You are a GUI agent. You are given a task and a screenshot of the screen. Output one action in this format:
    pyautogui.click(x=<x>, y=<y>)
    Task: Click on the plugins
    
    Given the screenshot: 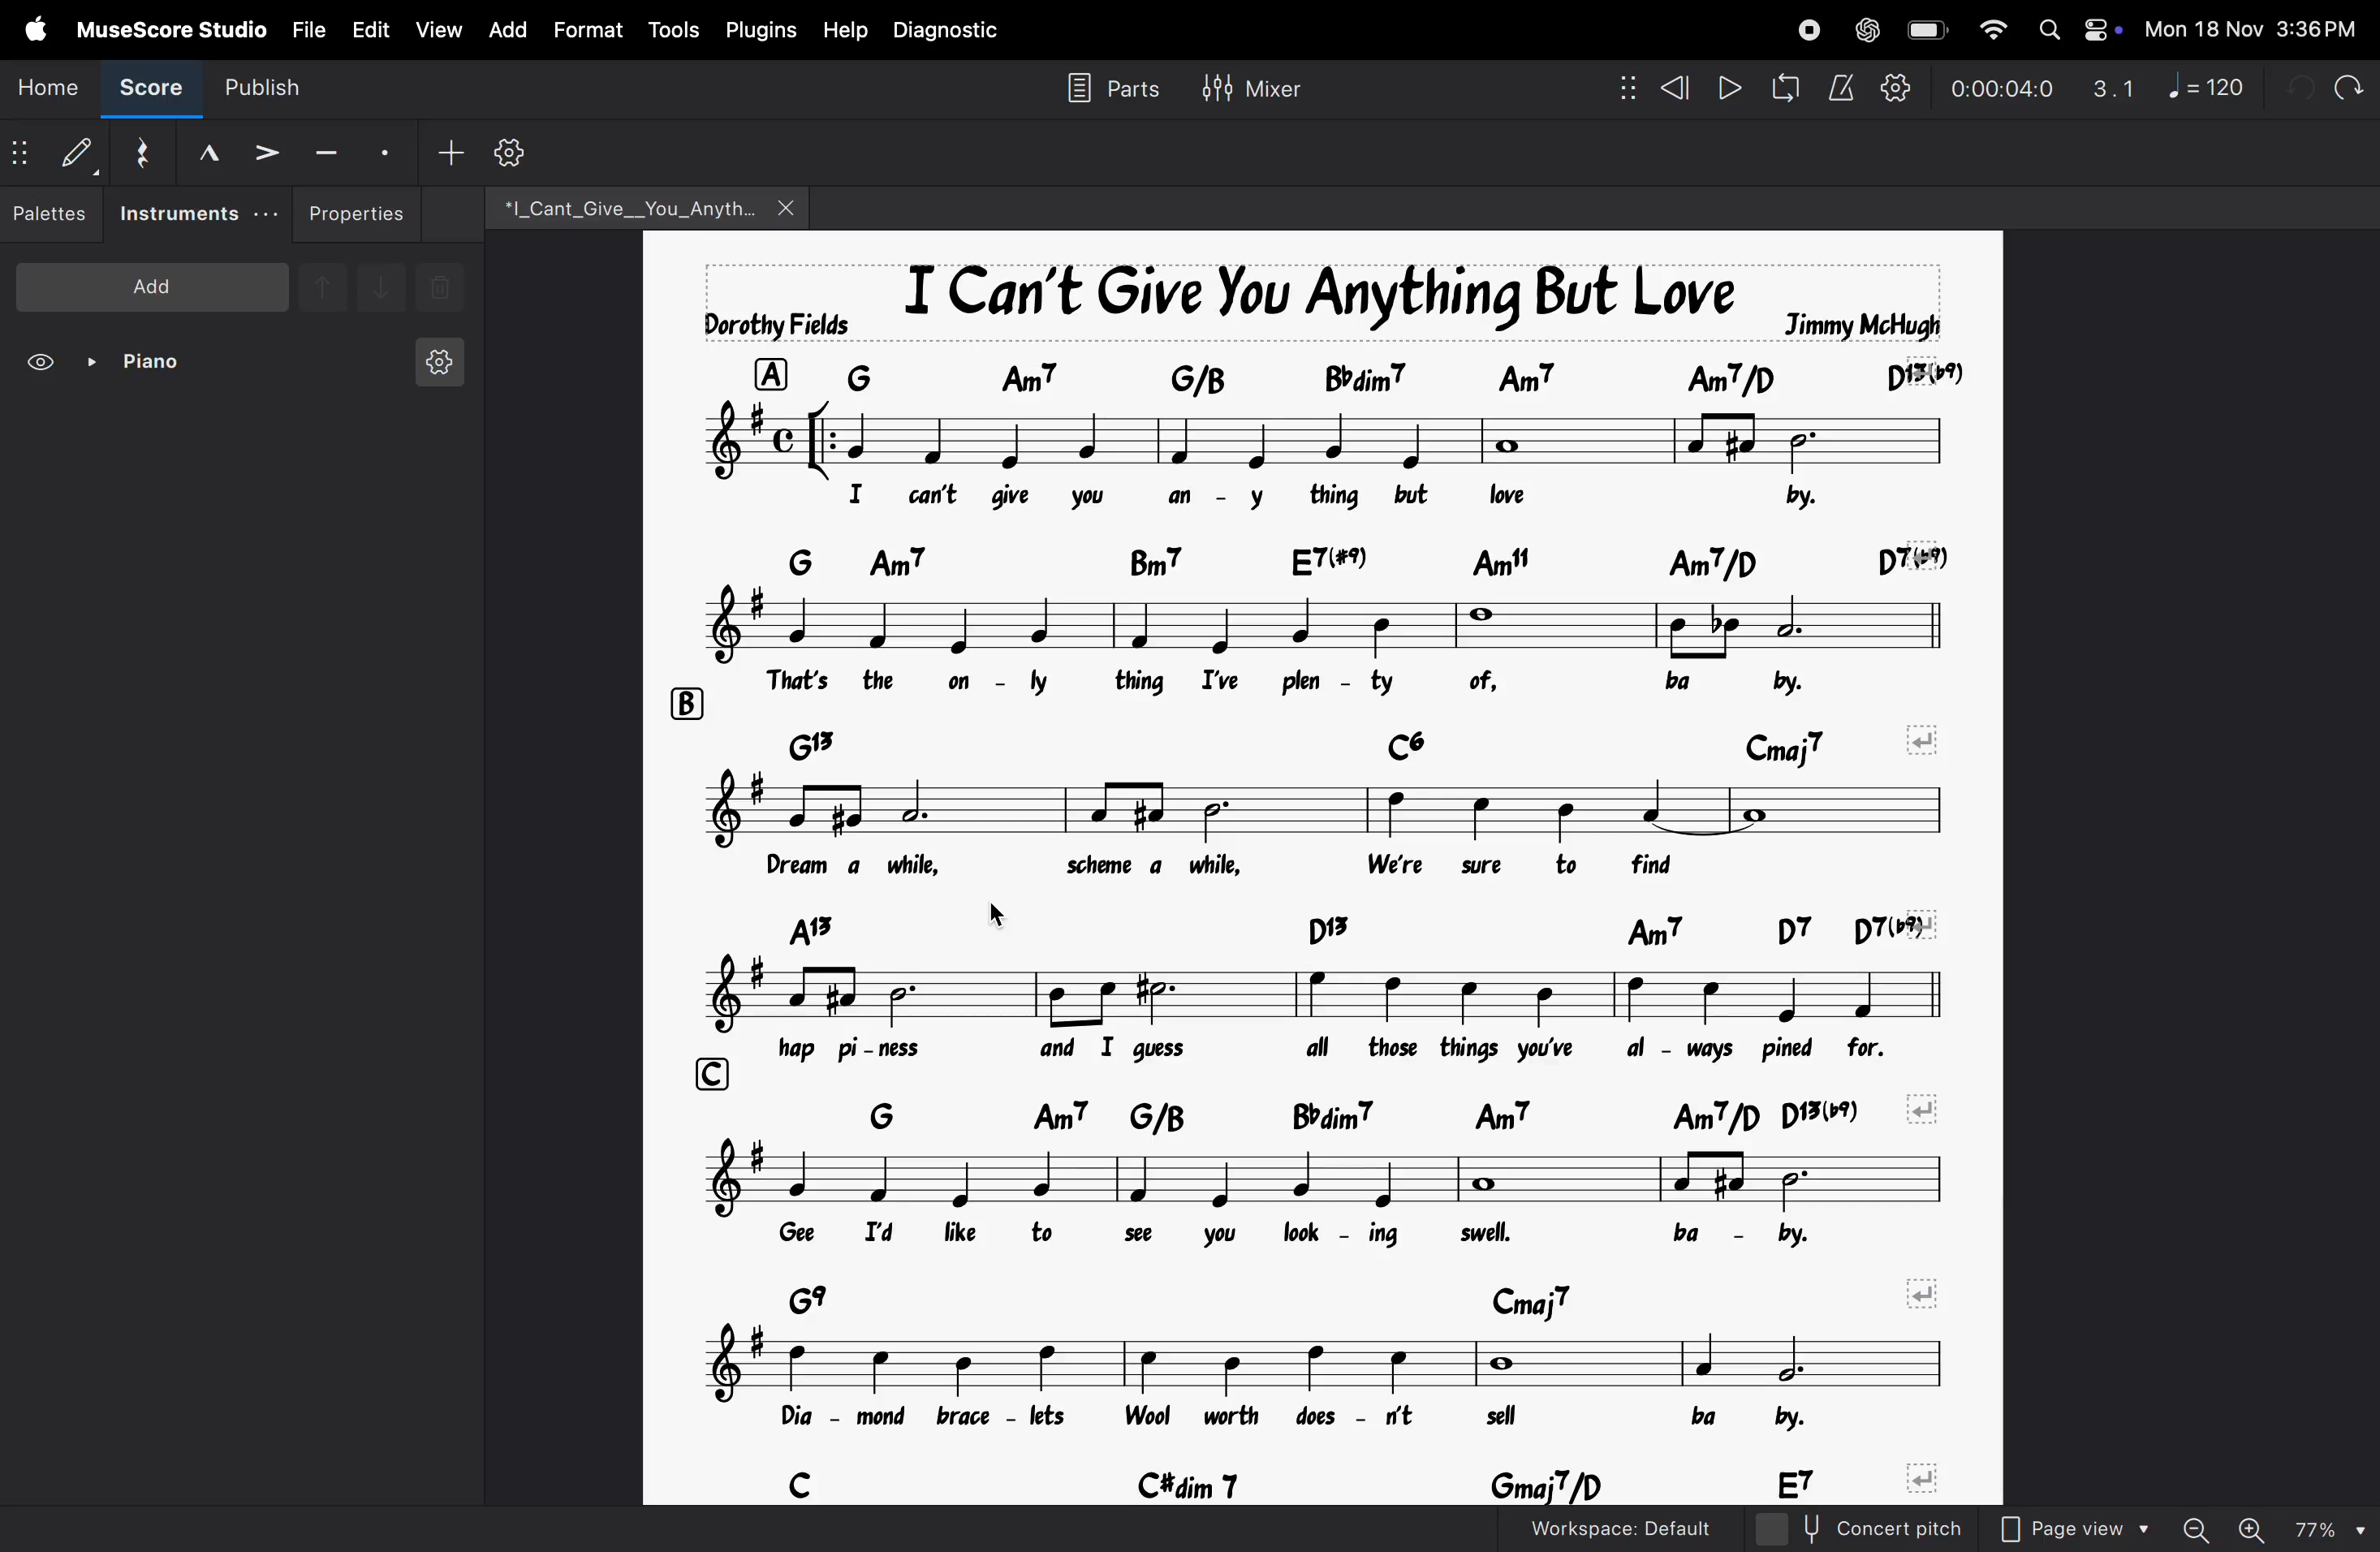 What is the action you would take?
    pyautogui.click(x=758, y=29)
    